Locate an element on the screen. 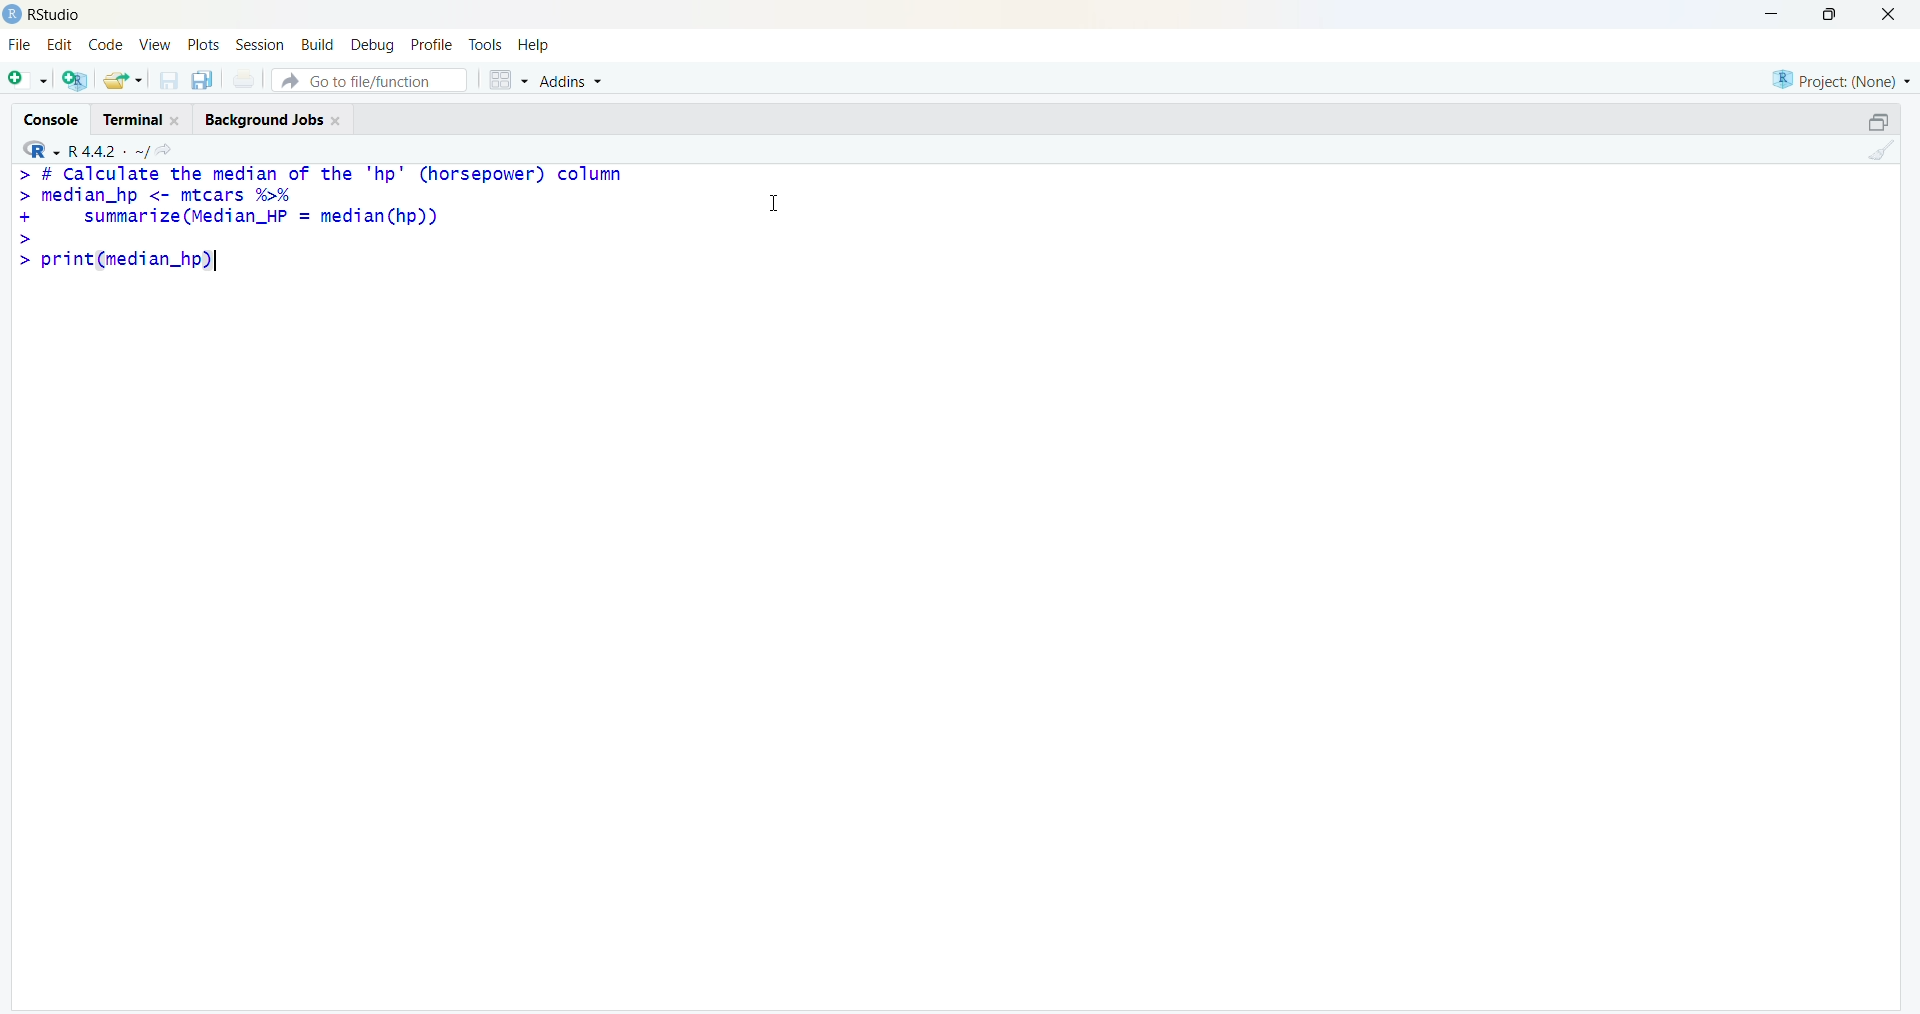 This screenshot has height=1014, width=1920. session is located at coordinates (260, 44).